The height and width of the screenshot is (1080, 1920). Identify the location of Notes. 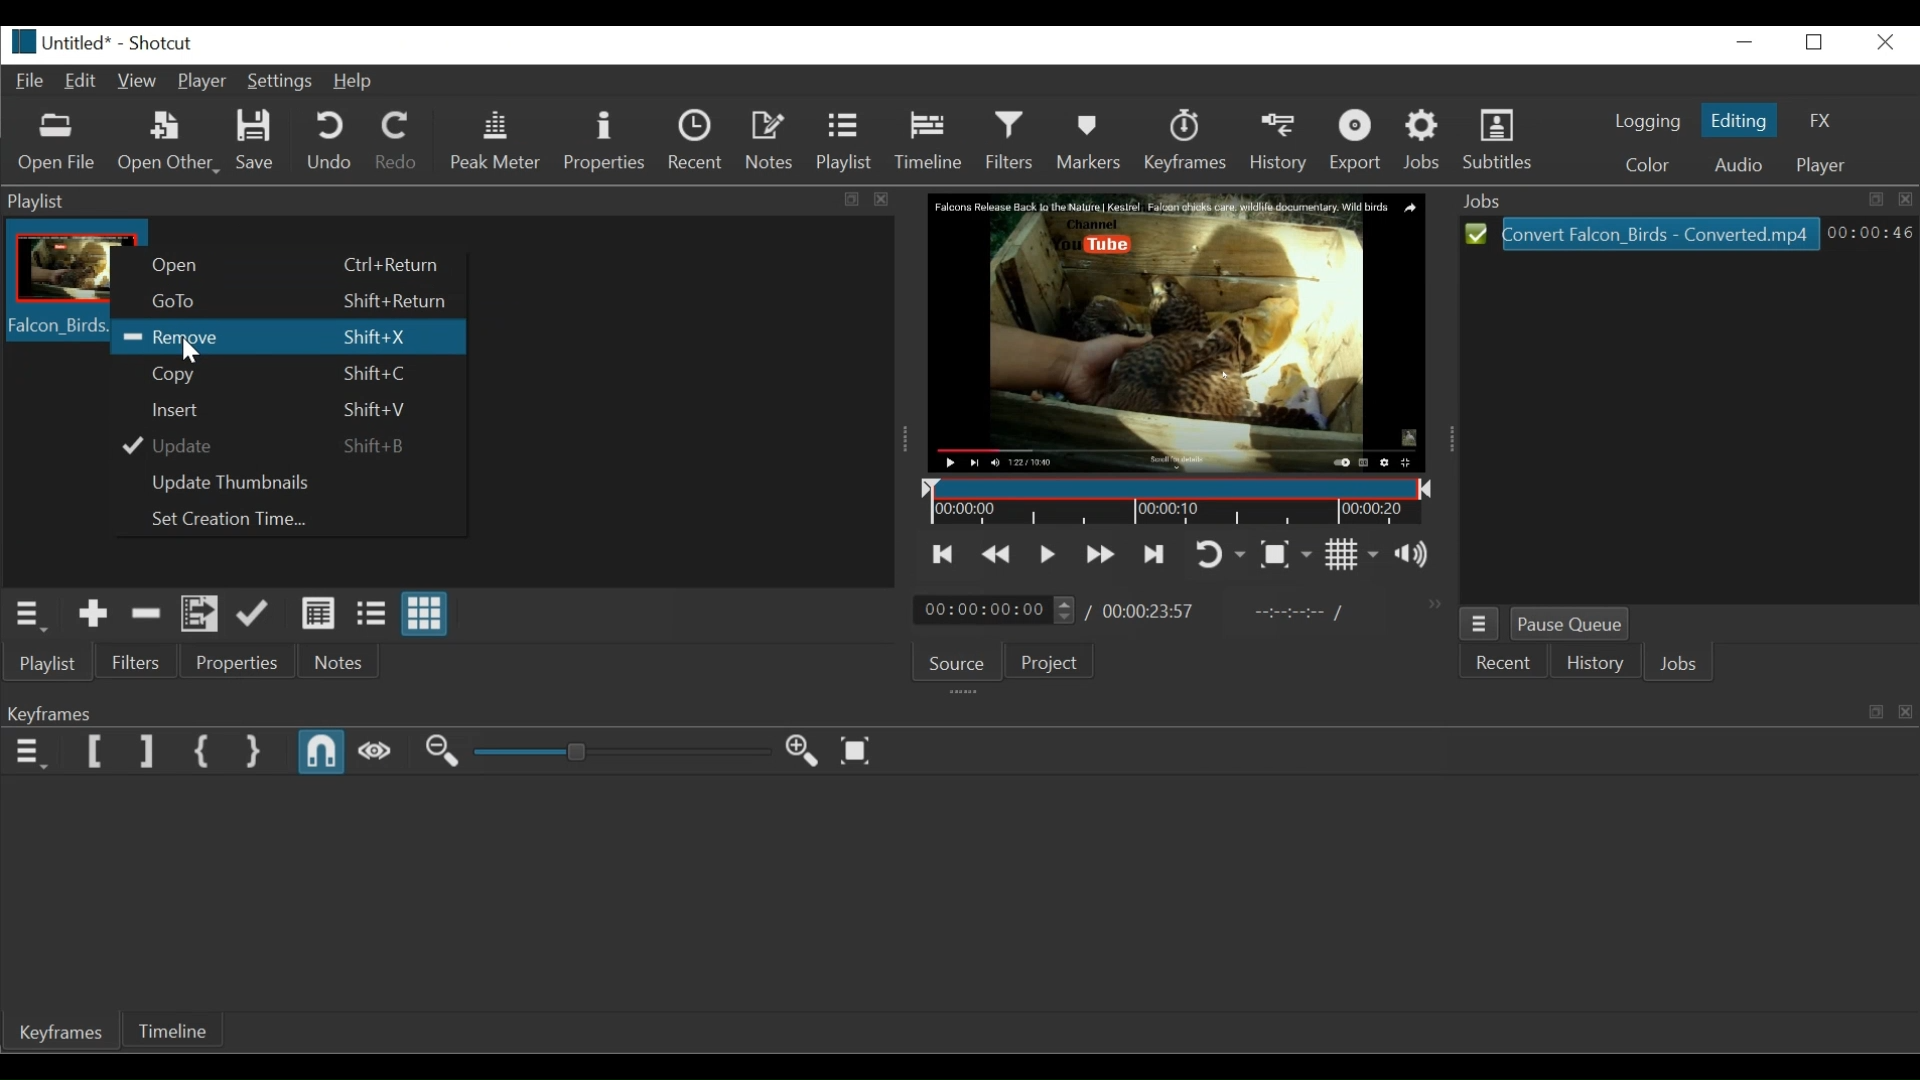
(337, 663).